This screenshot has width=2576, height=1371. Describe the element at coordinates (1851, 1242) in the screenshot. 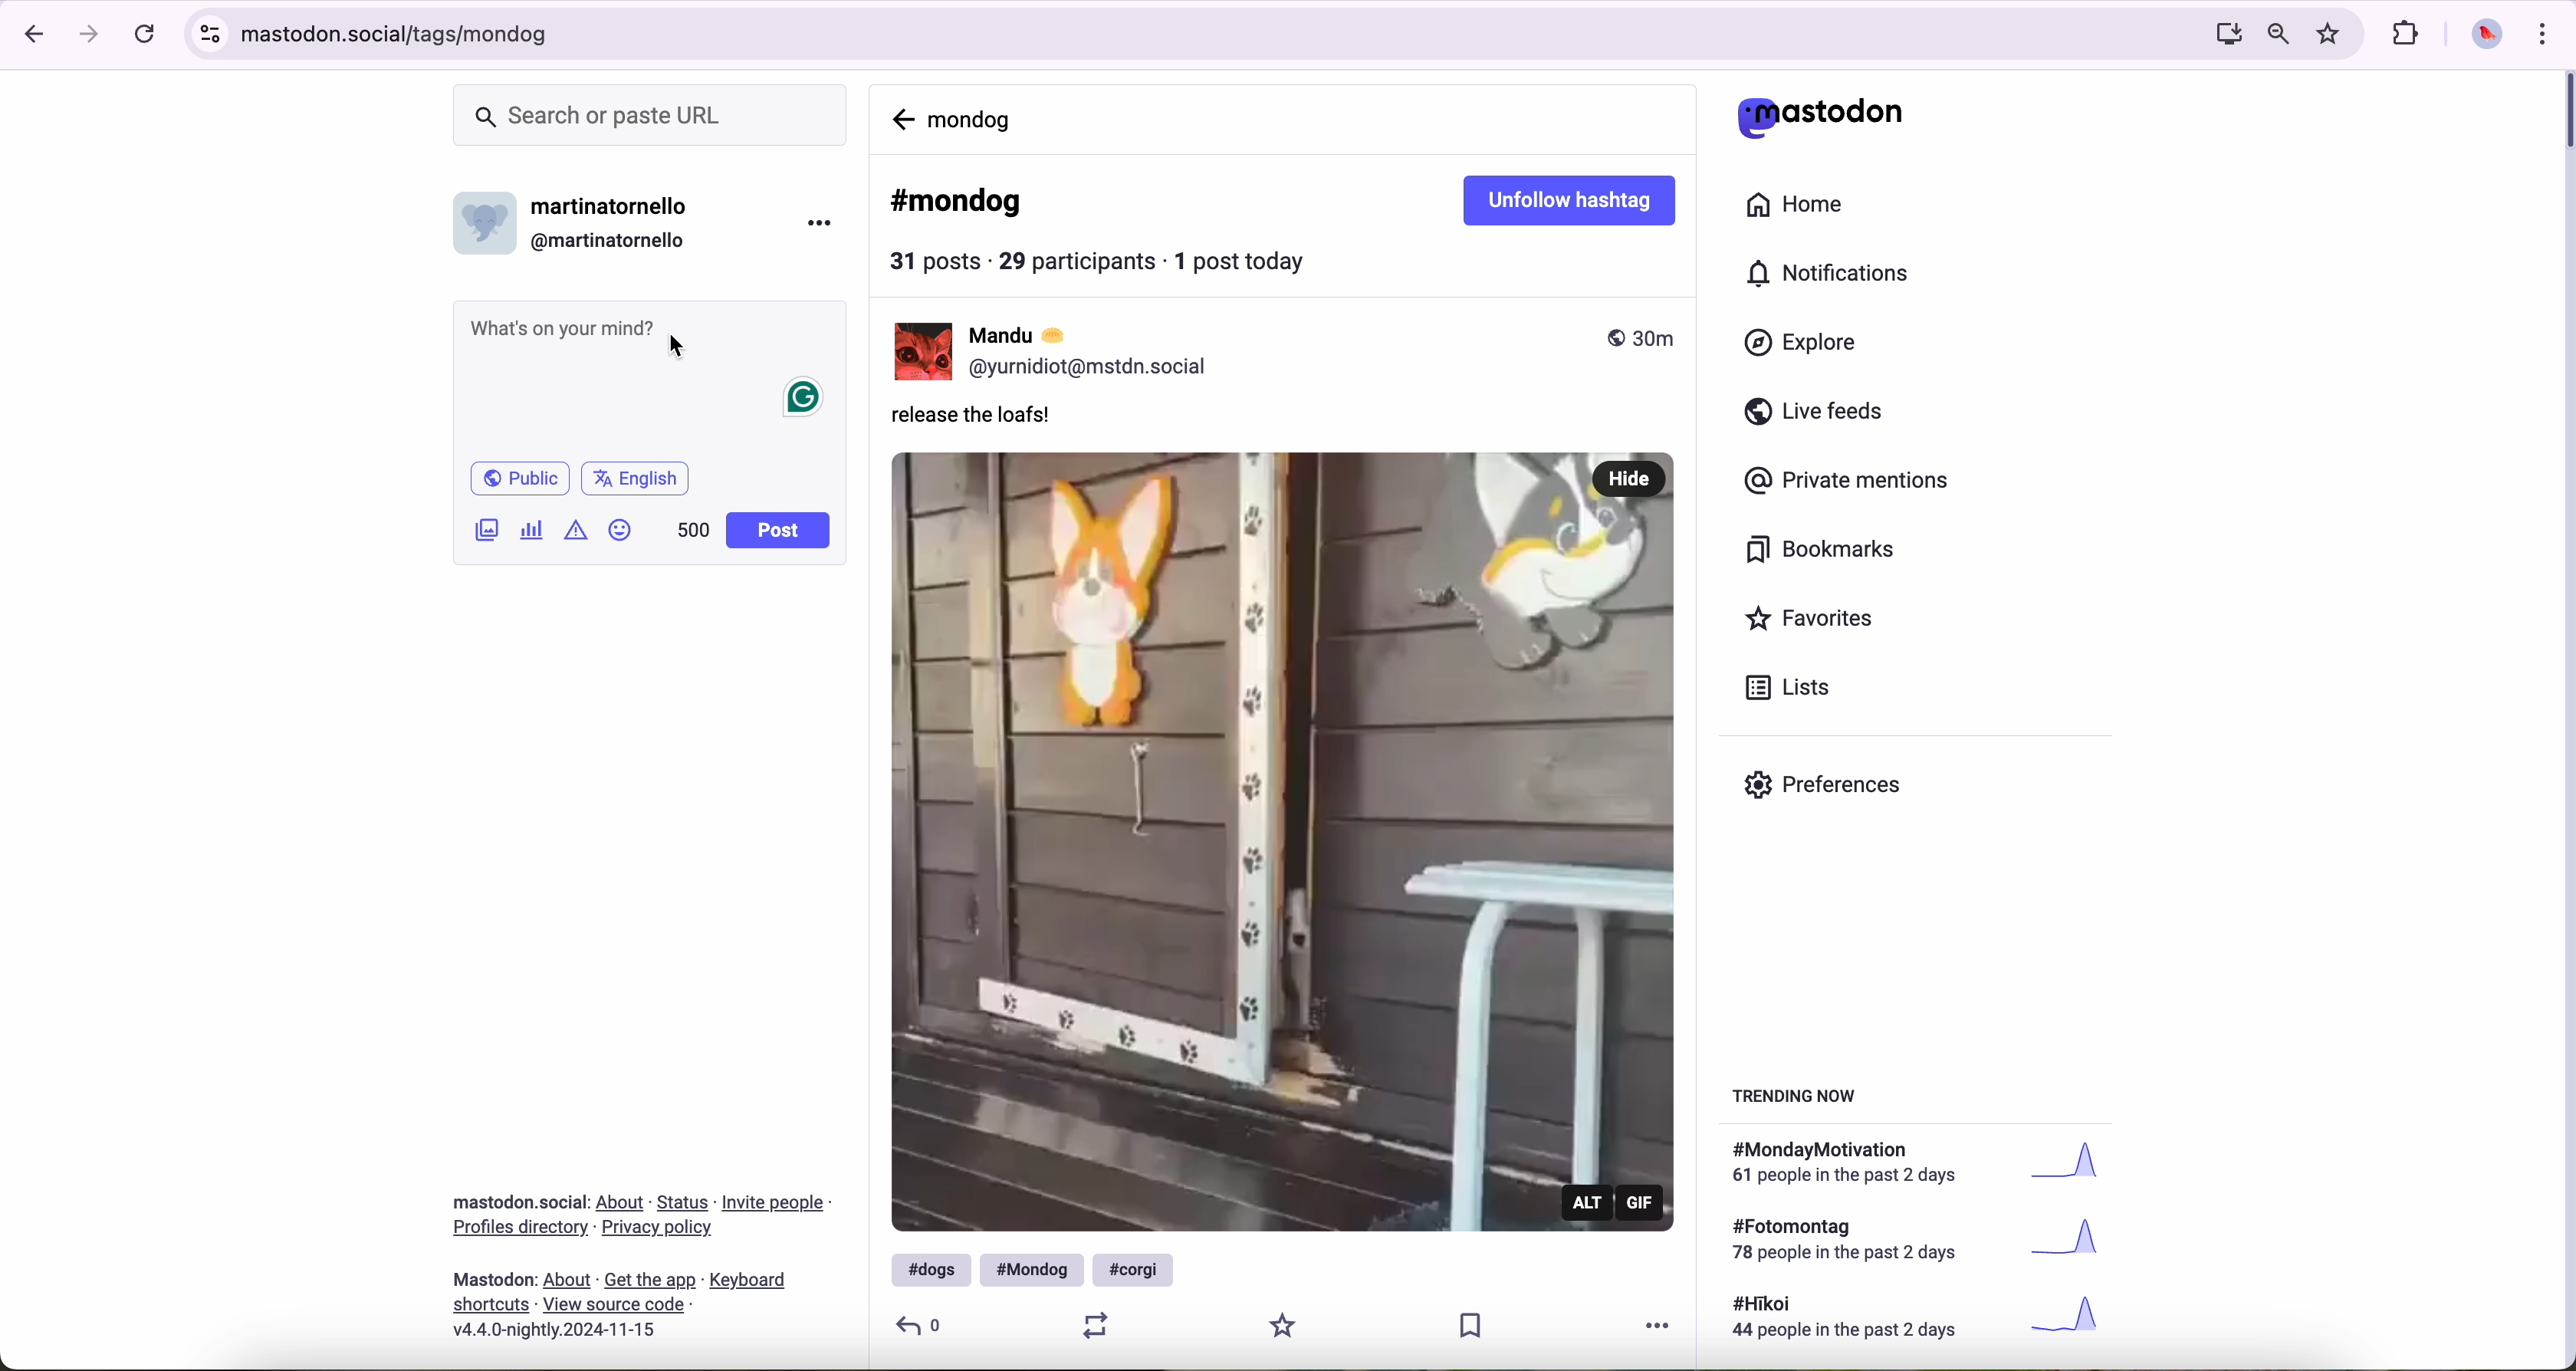

I see `text` at that location.